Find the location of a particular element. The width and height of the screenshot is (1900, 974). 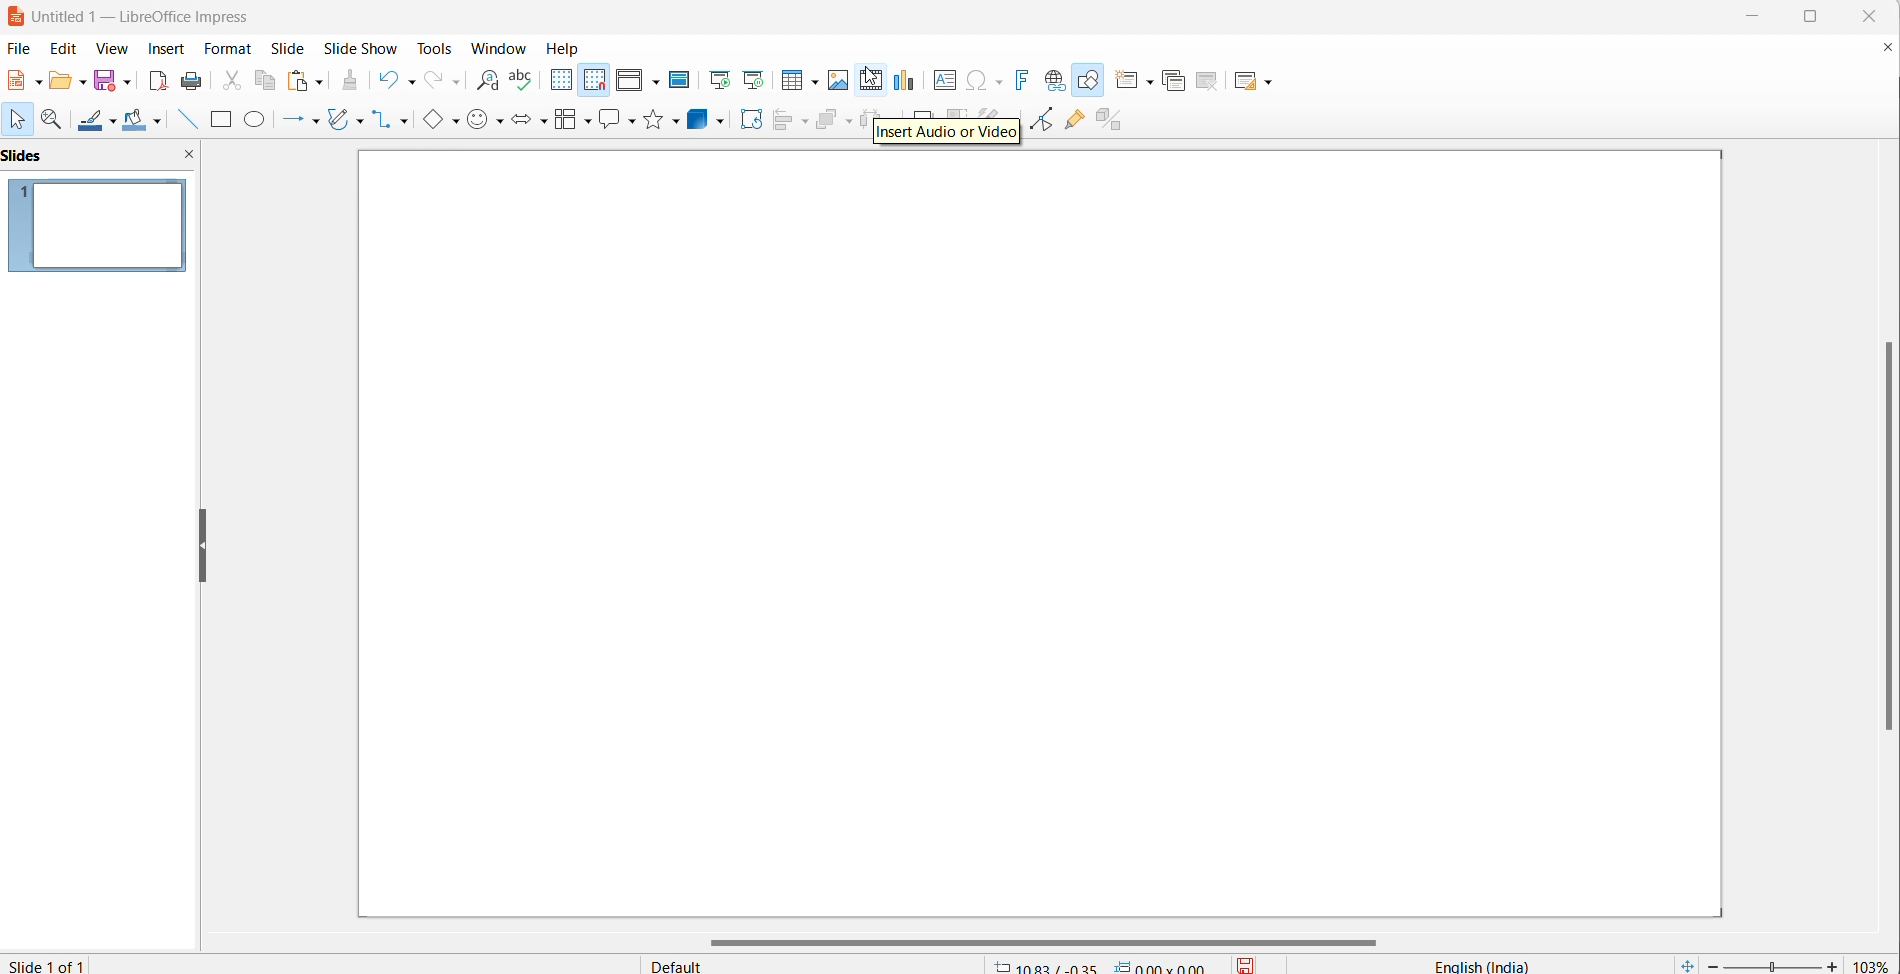

window is located at coordinates (492, 45).